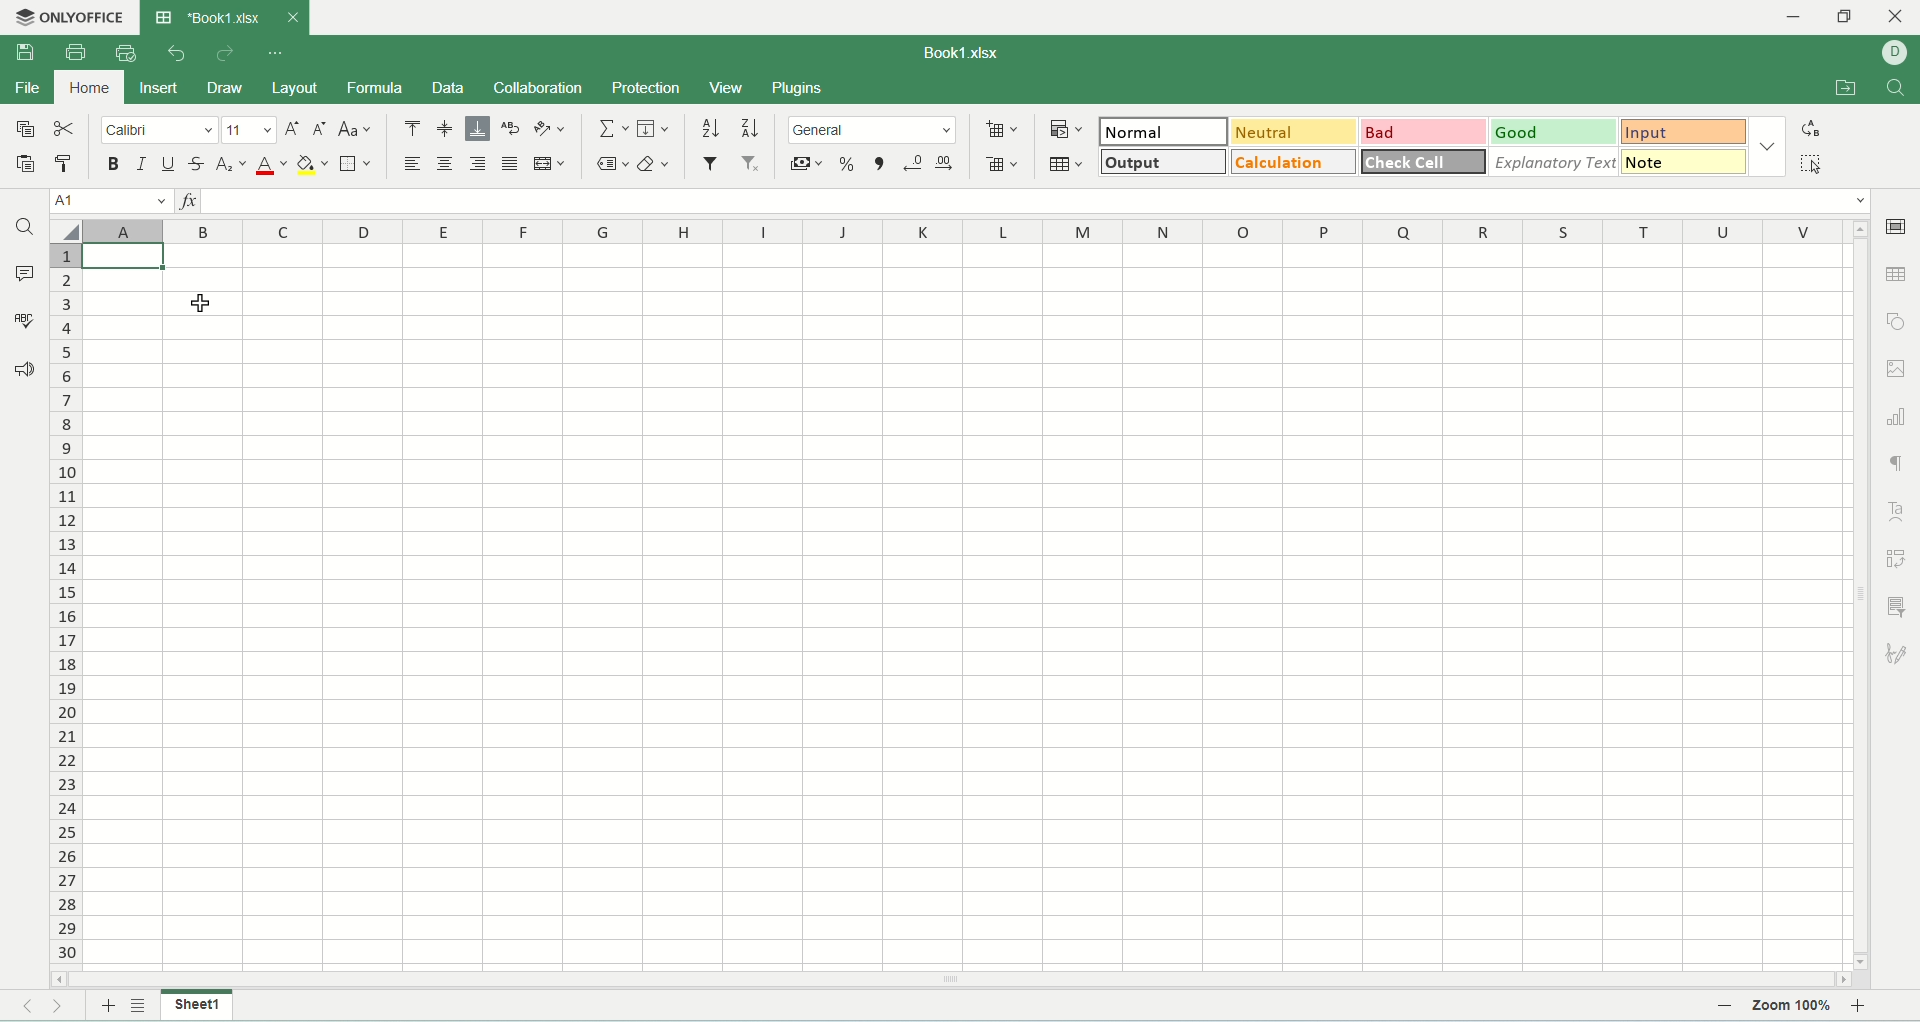 The height and width of the screenshot is (1022, 1920). What do you see at coordinates (23, 228) in the screenshot?
I see `find` at bounding box center [23, 228].